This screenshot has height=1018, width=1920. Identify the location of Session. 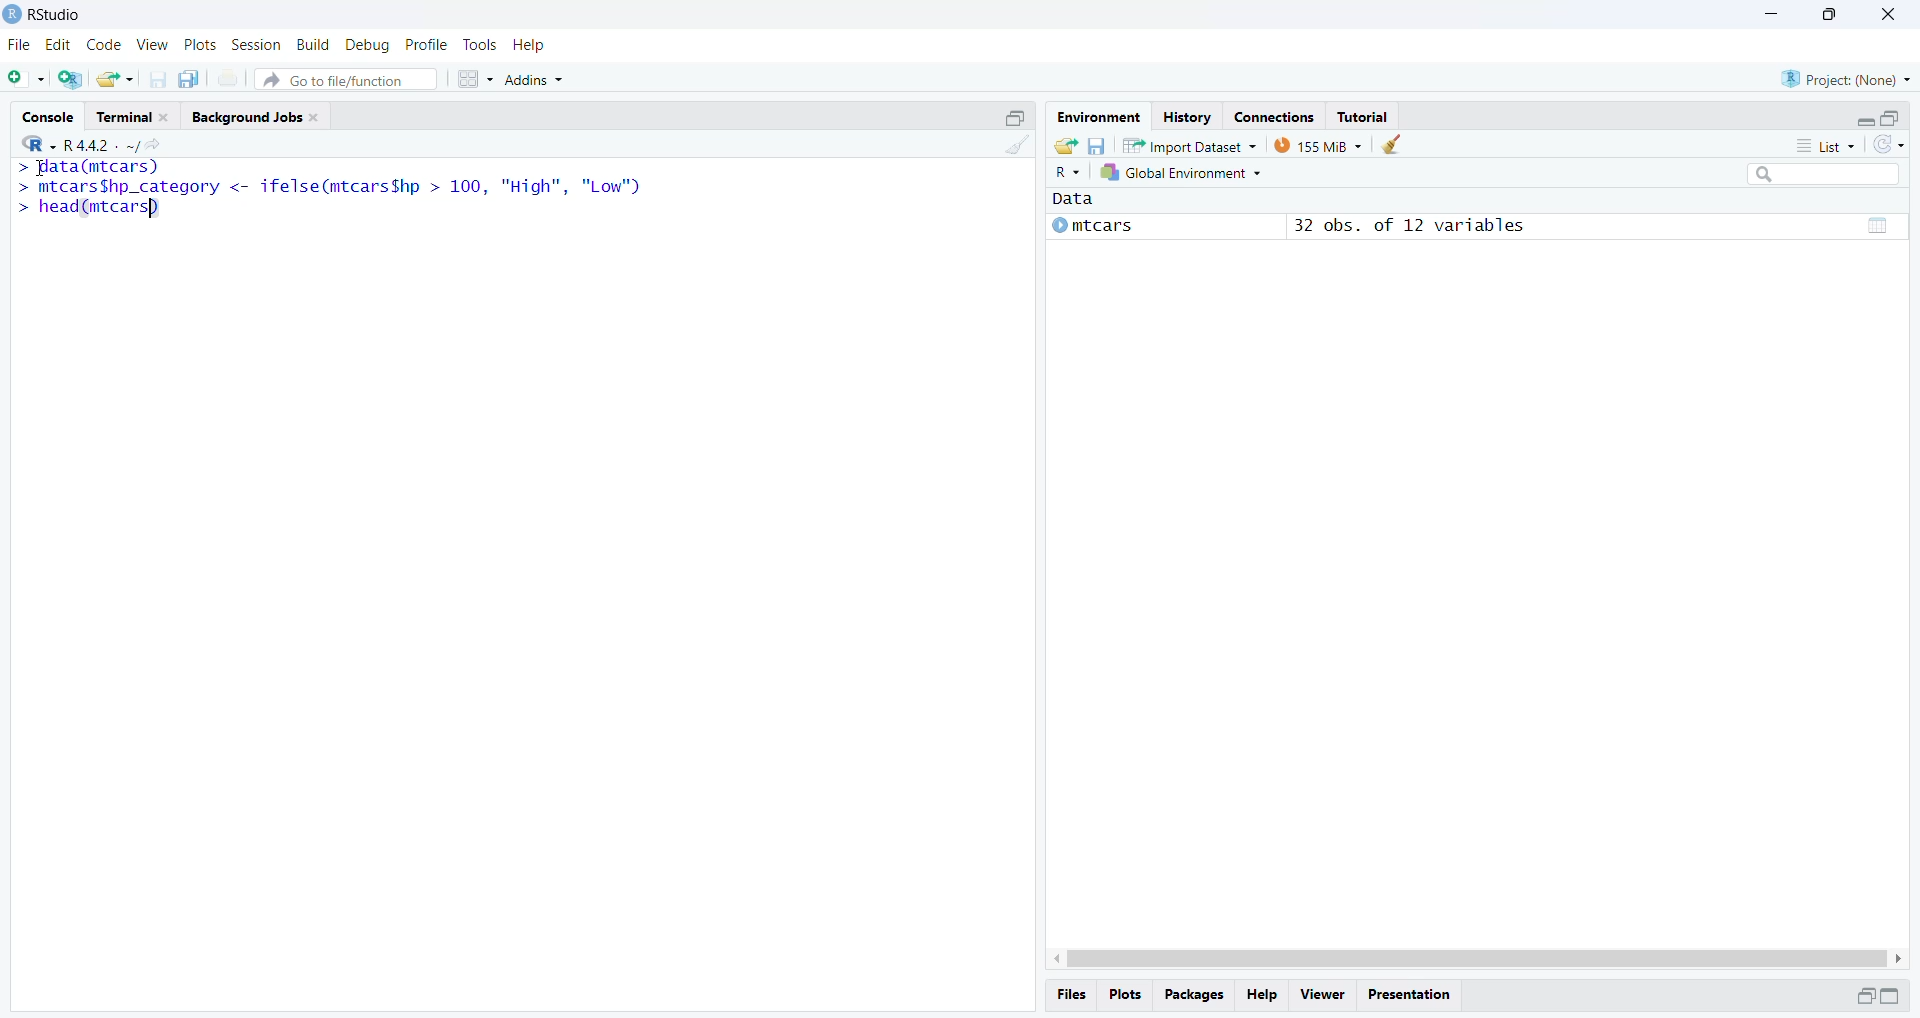
(256, 46).